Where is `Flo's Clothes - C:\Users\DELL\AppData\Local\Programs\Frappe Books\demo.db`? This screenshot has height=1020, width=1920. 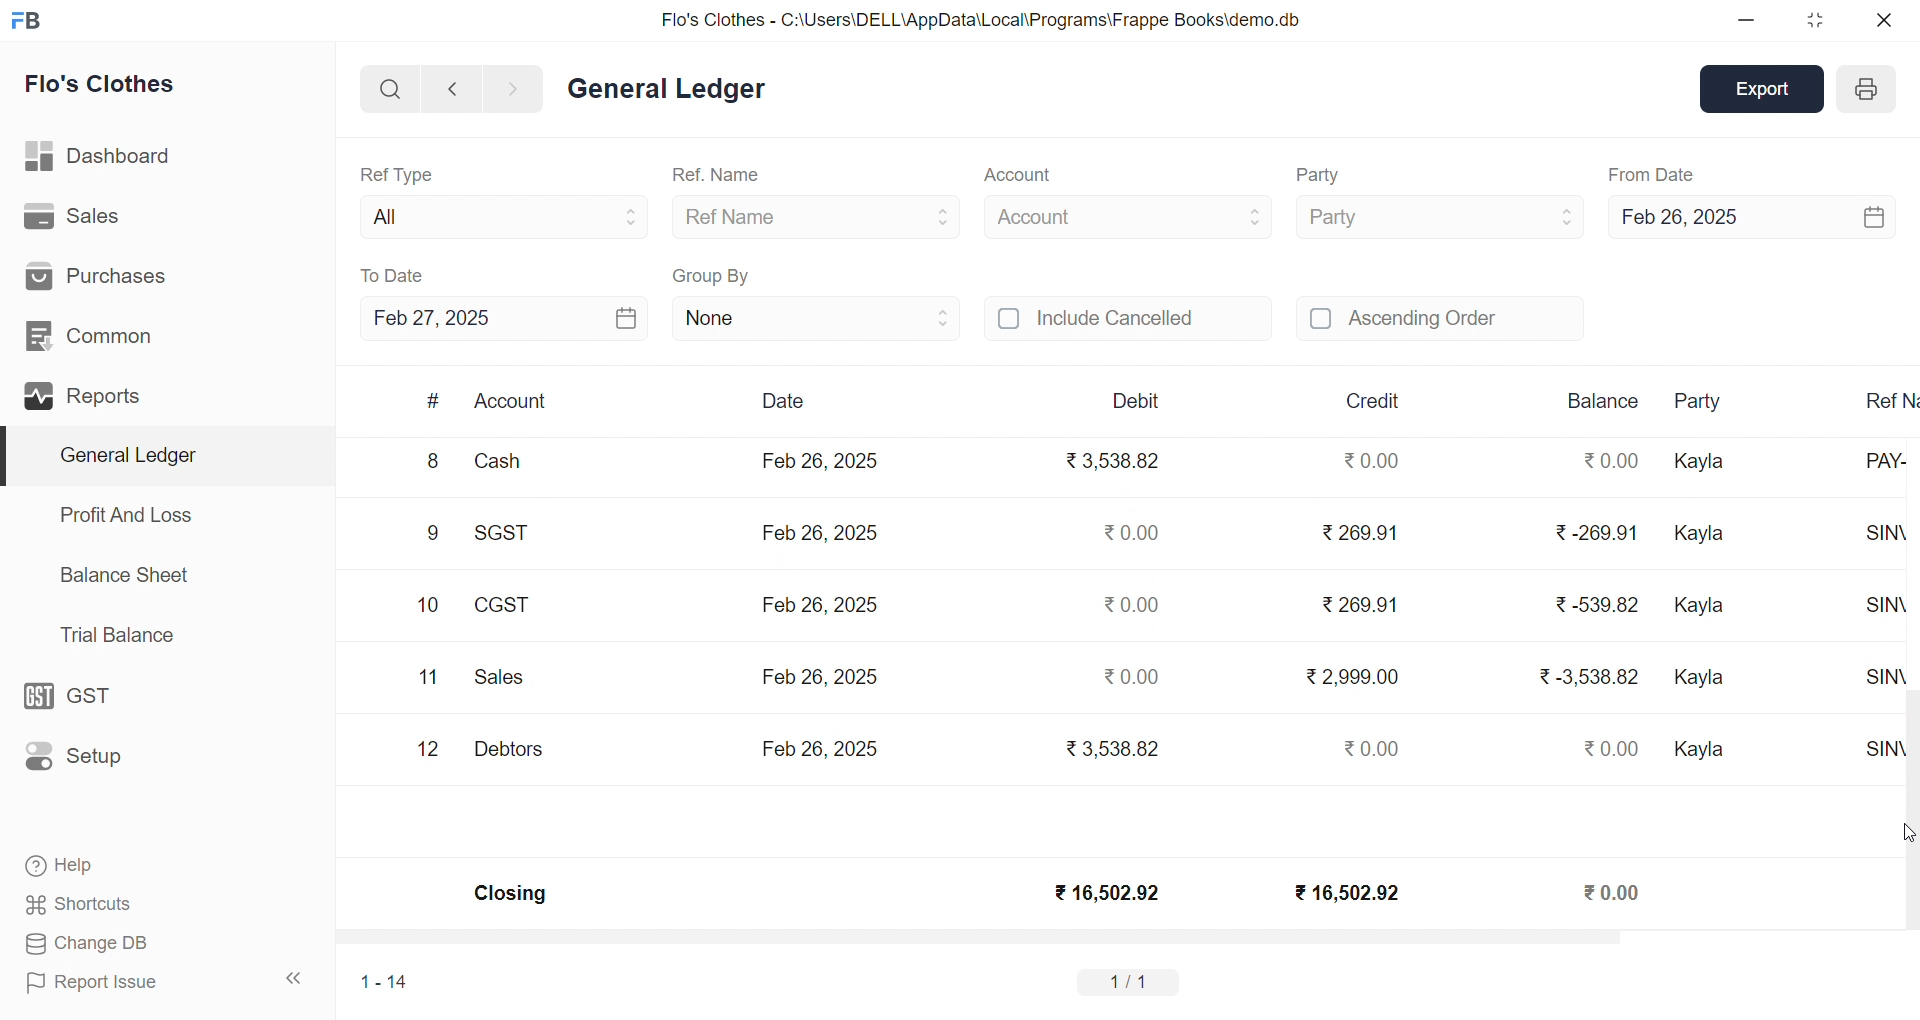 Flo's Clothes - C:\Users\DELL\AppData\Local\Programs\Frappe Books\demo.db is located at coordinates (979, 18).